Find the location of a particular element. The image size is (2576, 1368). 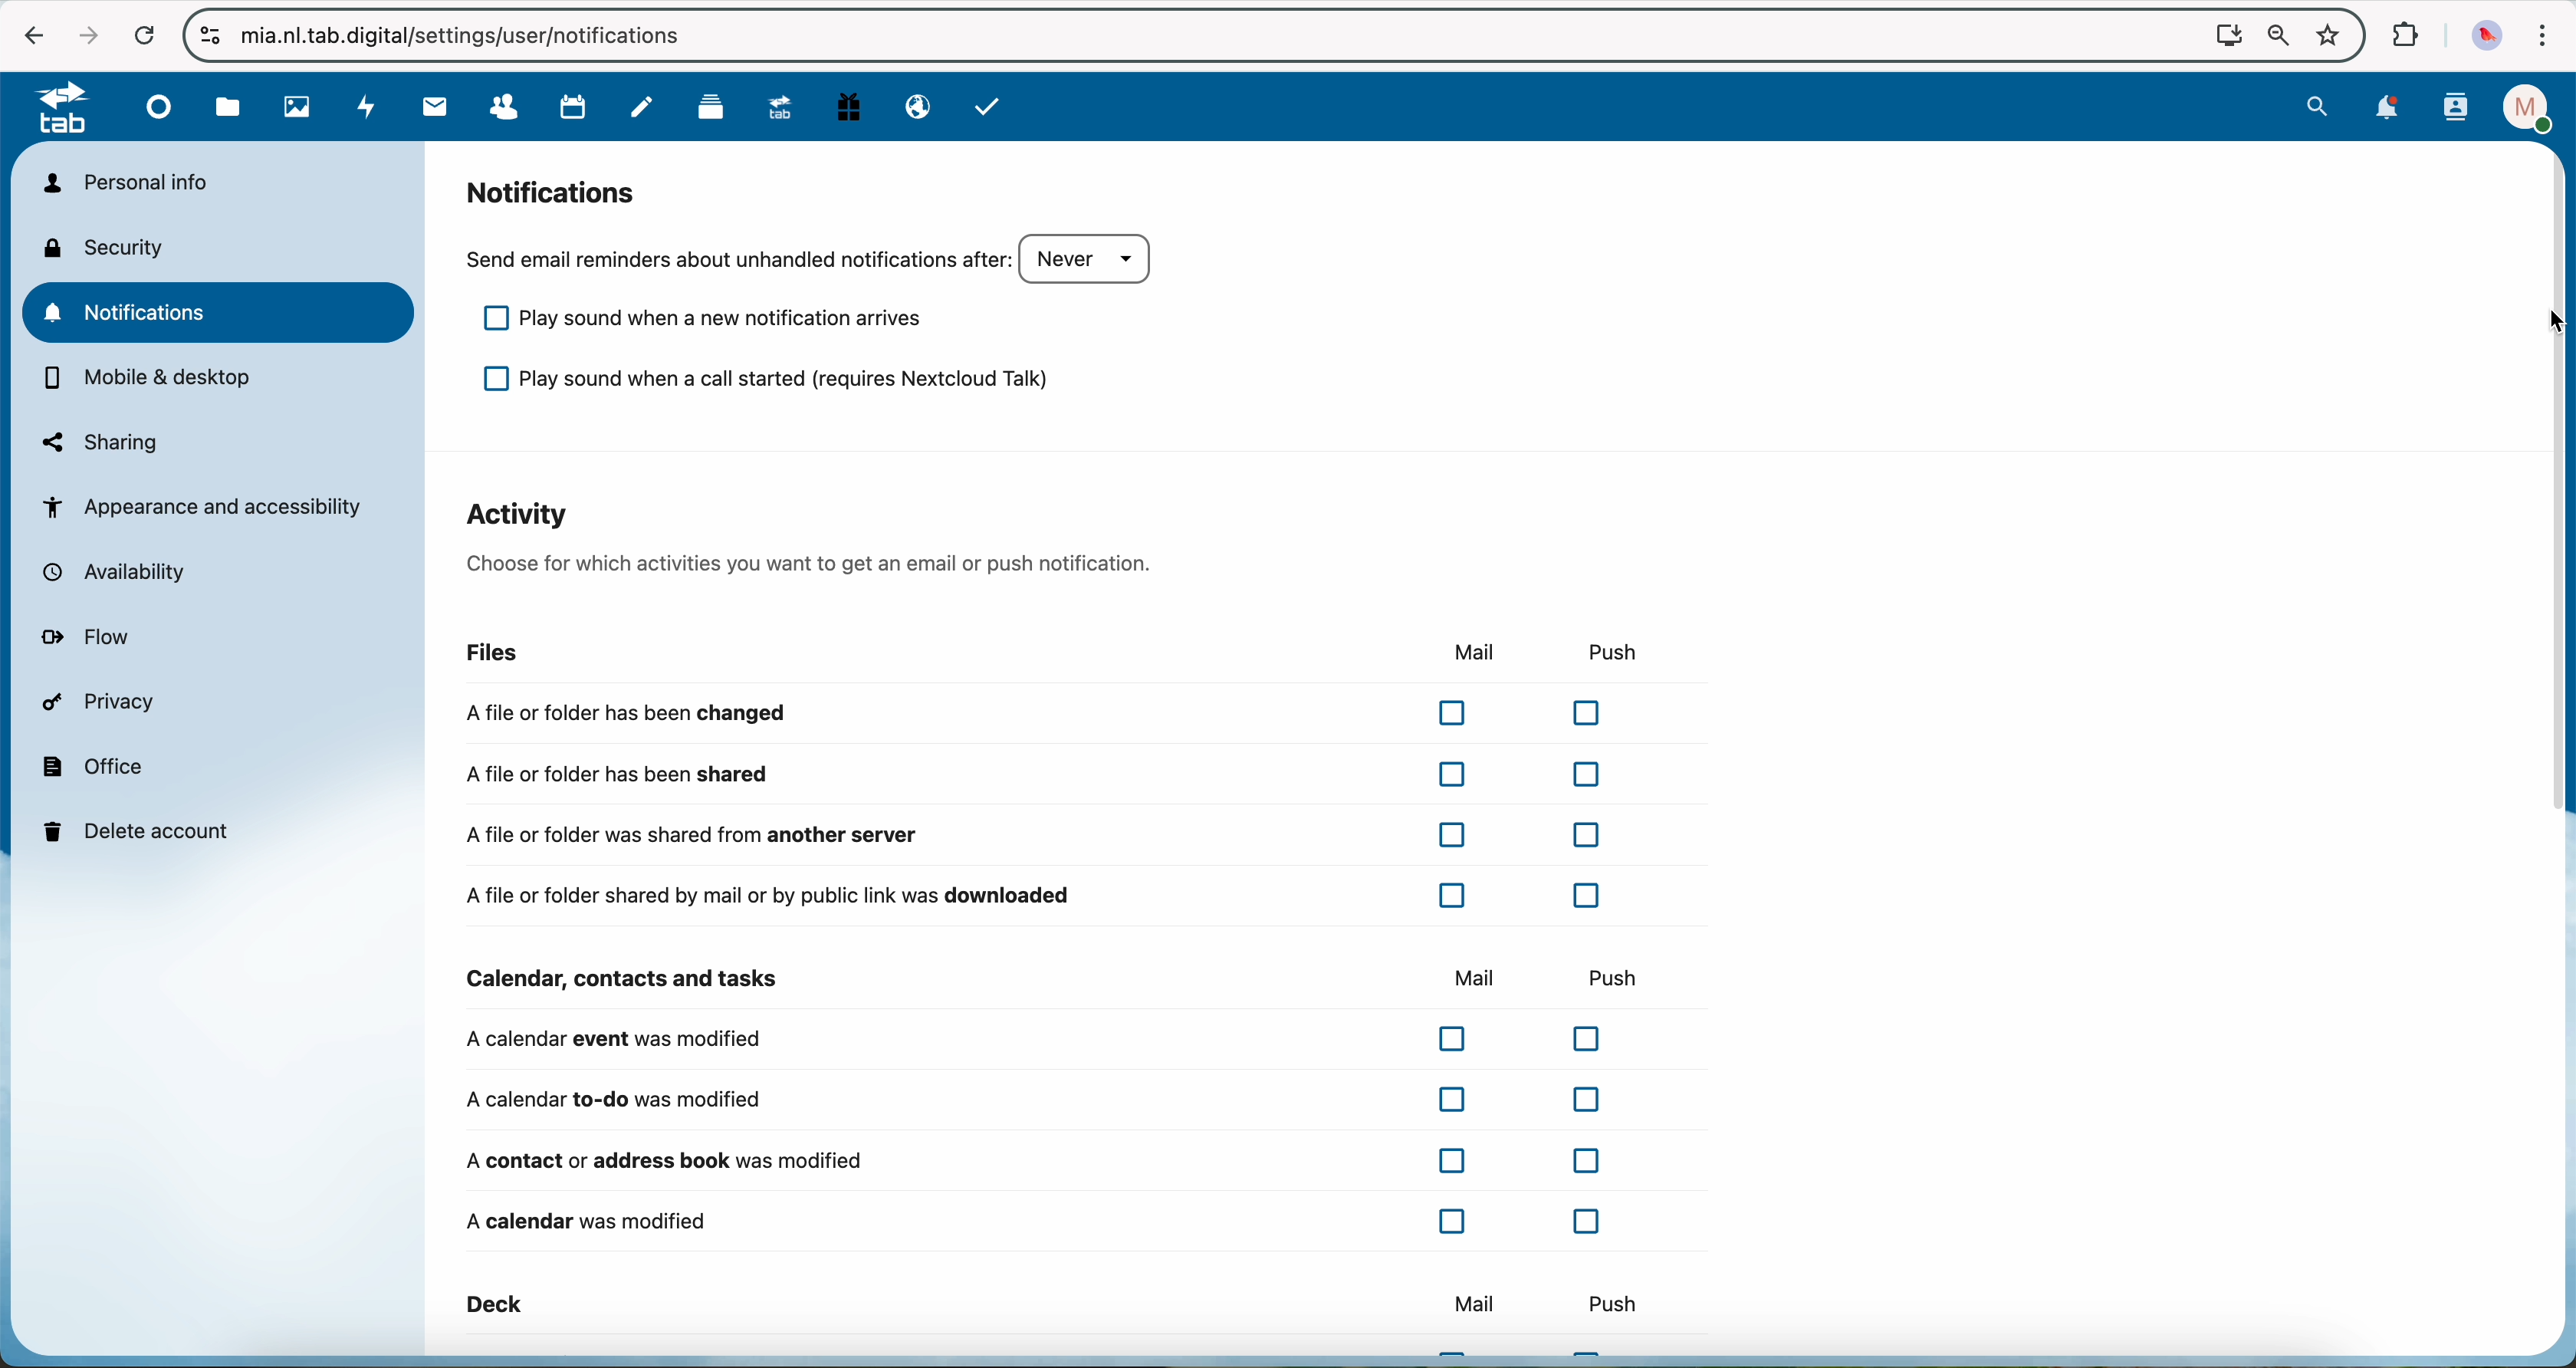

play spund when a call started is located at coordinates (755, 380).